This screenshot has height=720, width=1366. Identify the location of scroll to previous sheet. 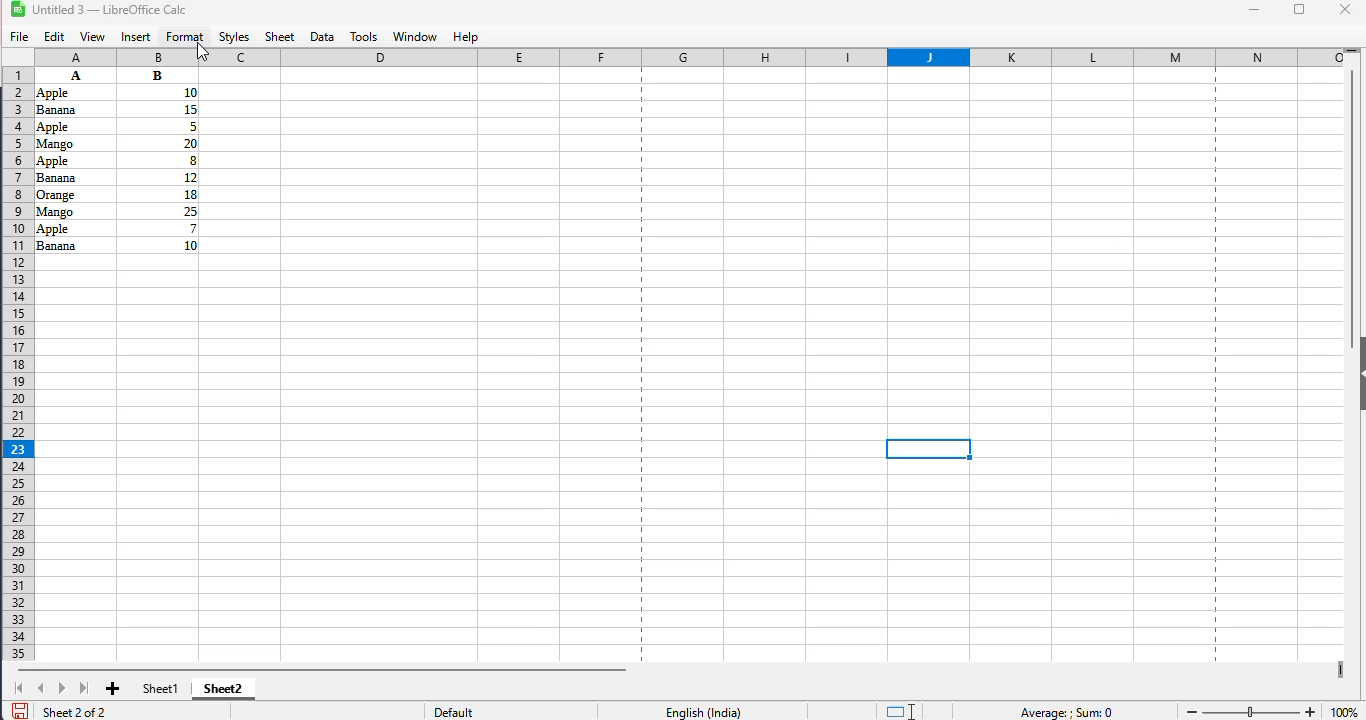
(41, 688).